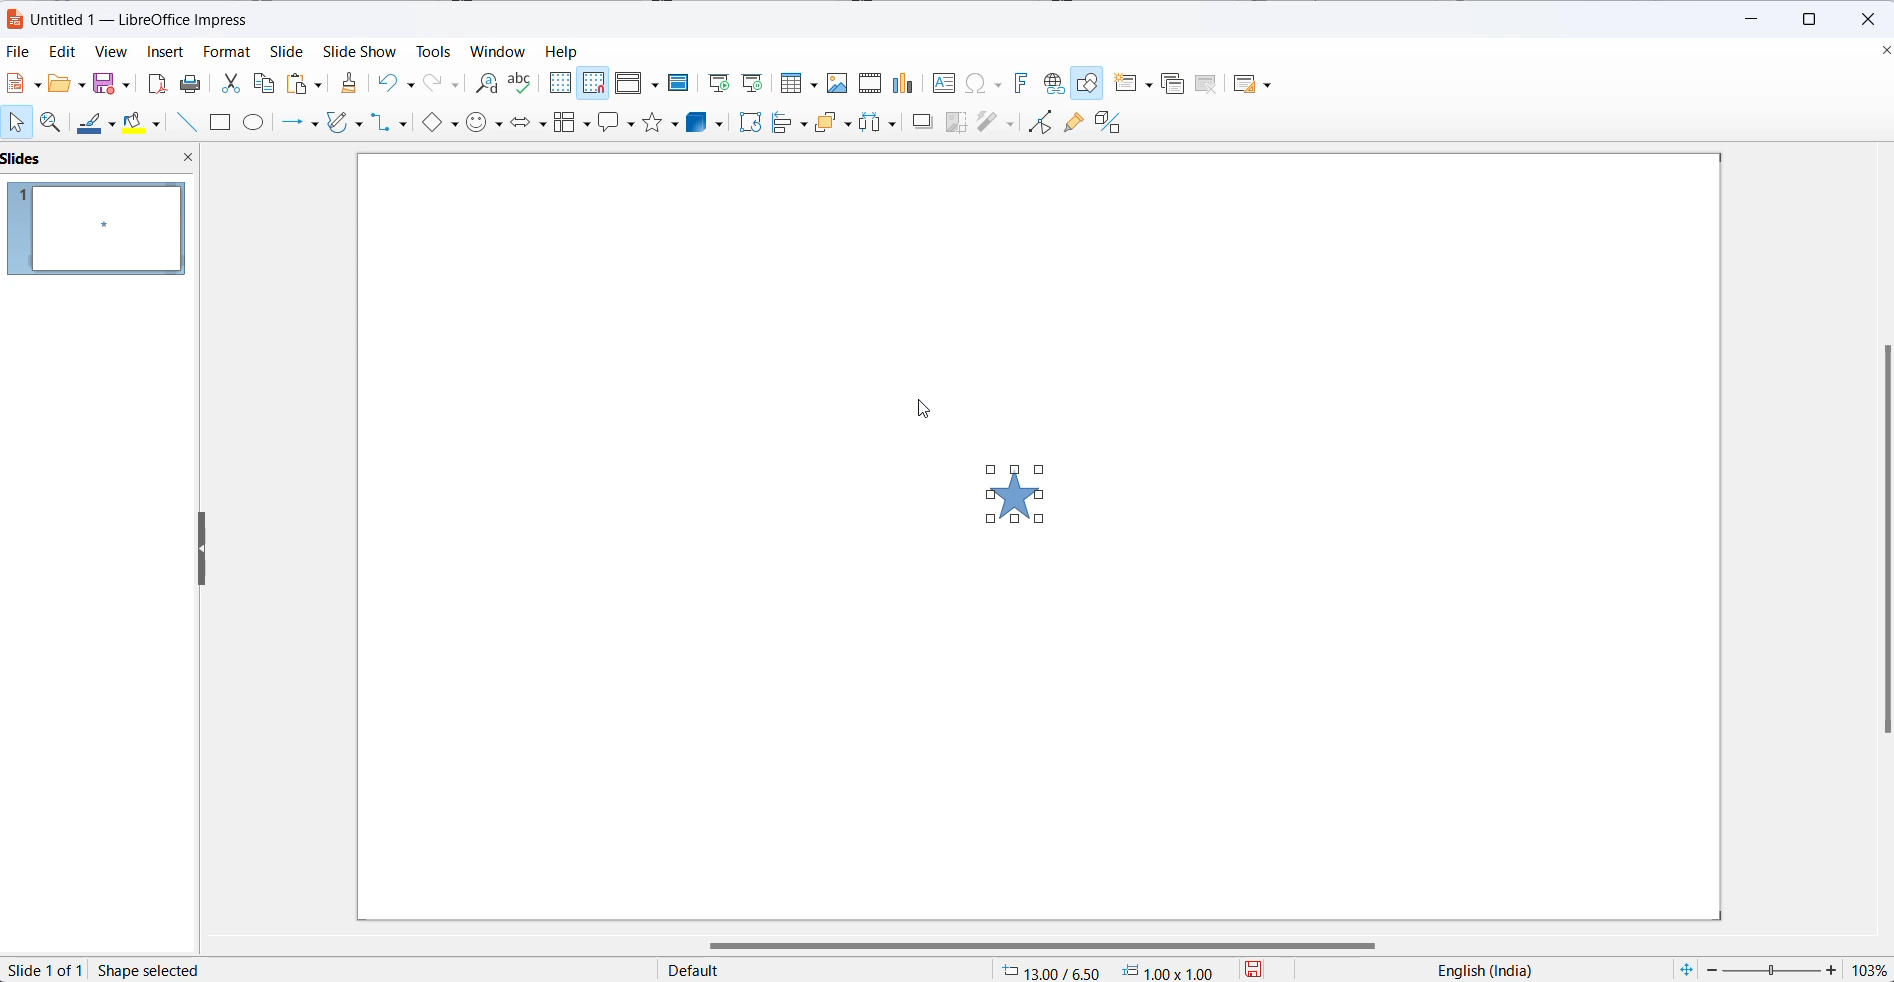 The height and width of the screenshot is (982, 1894). I want to click on NEW SLIDE, so click(1135, 83).